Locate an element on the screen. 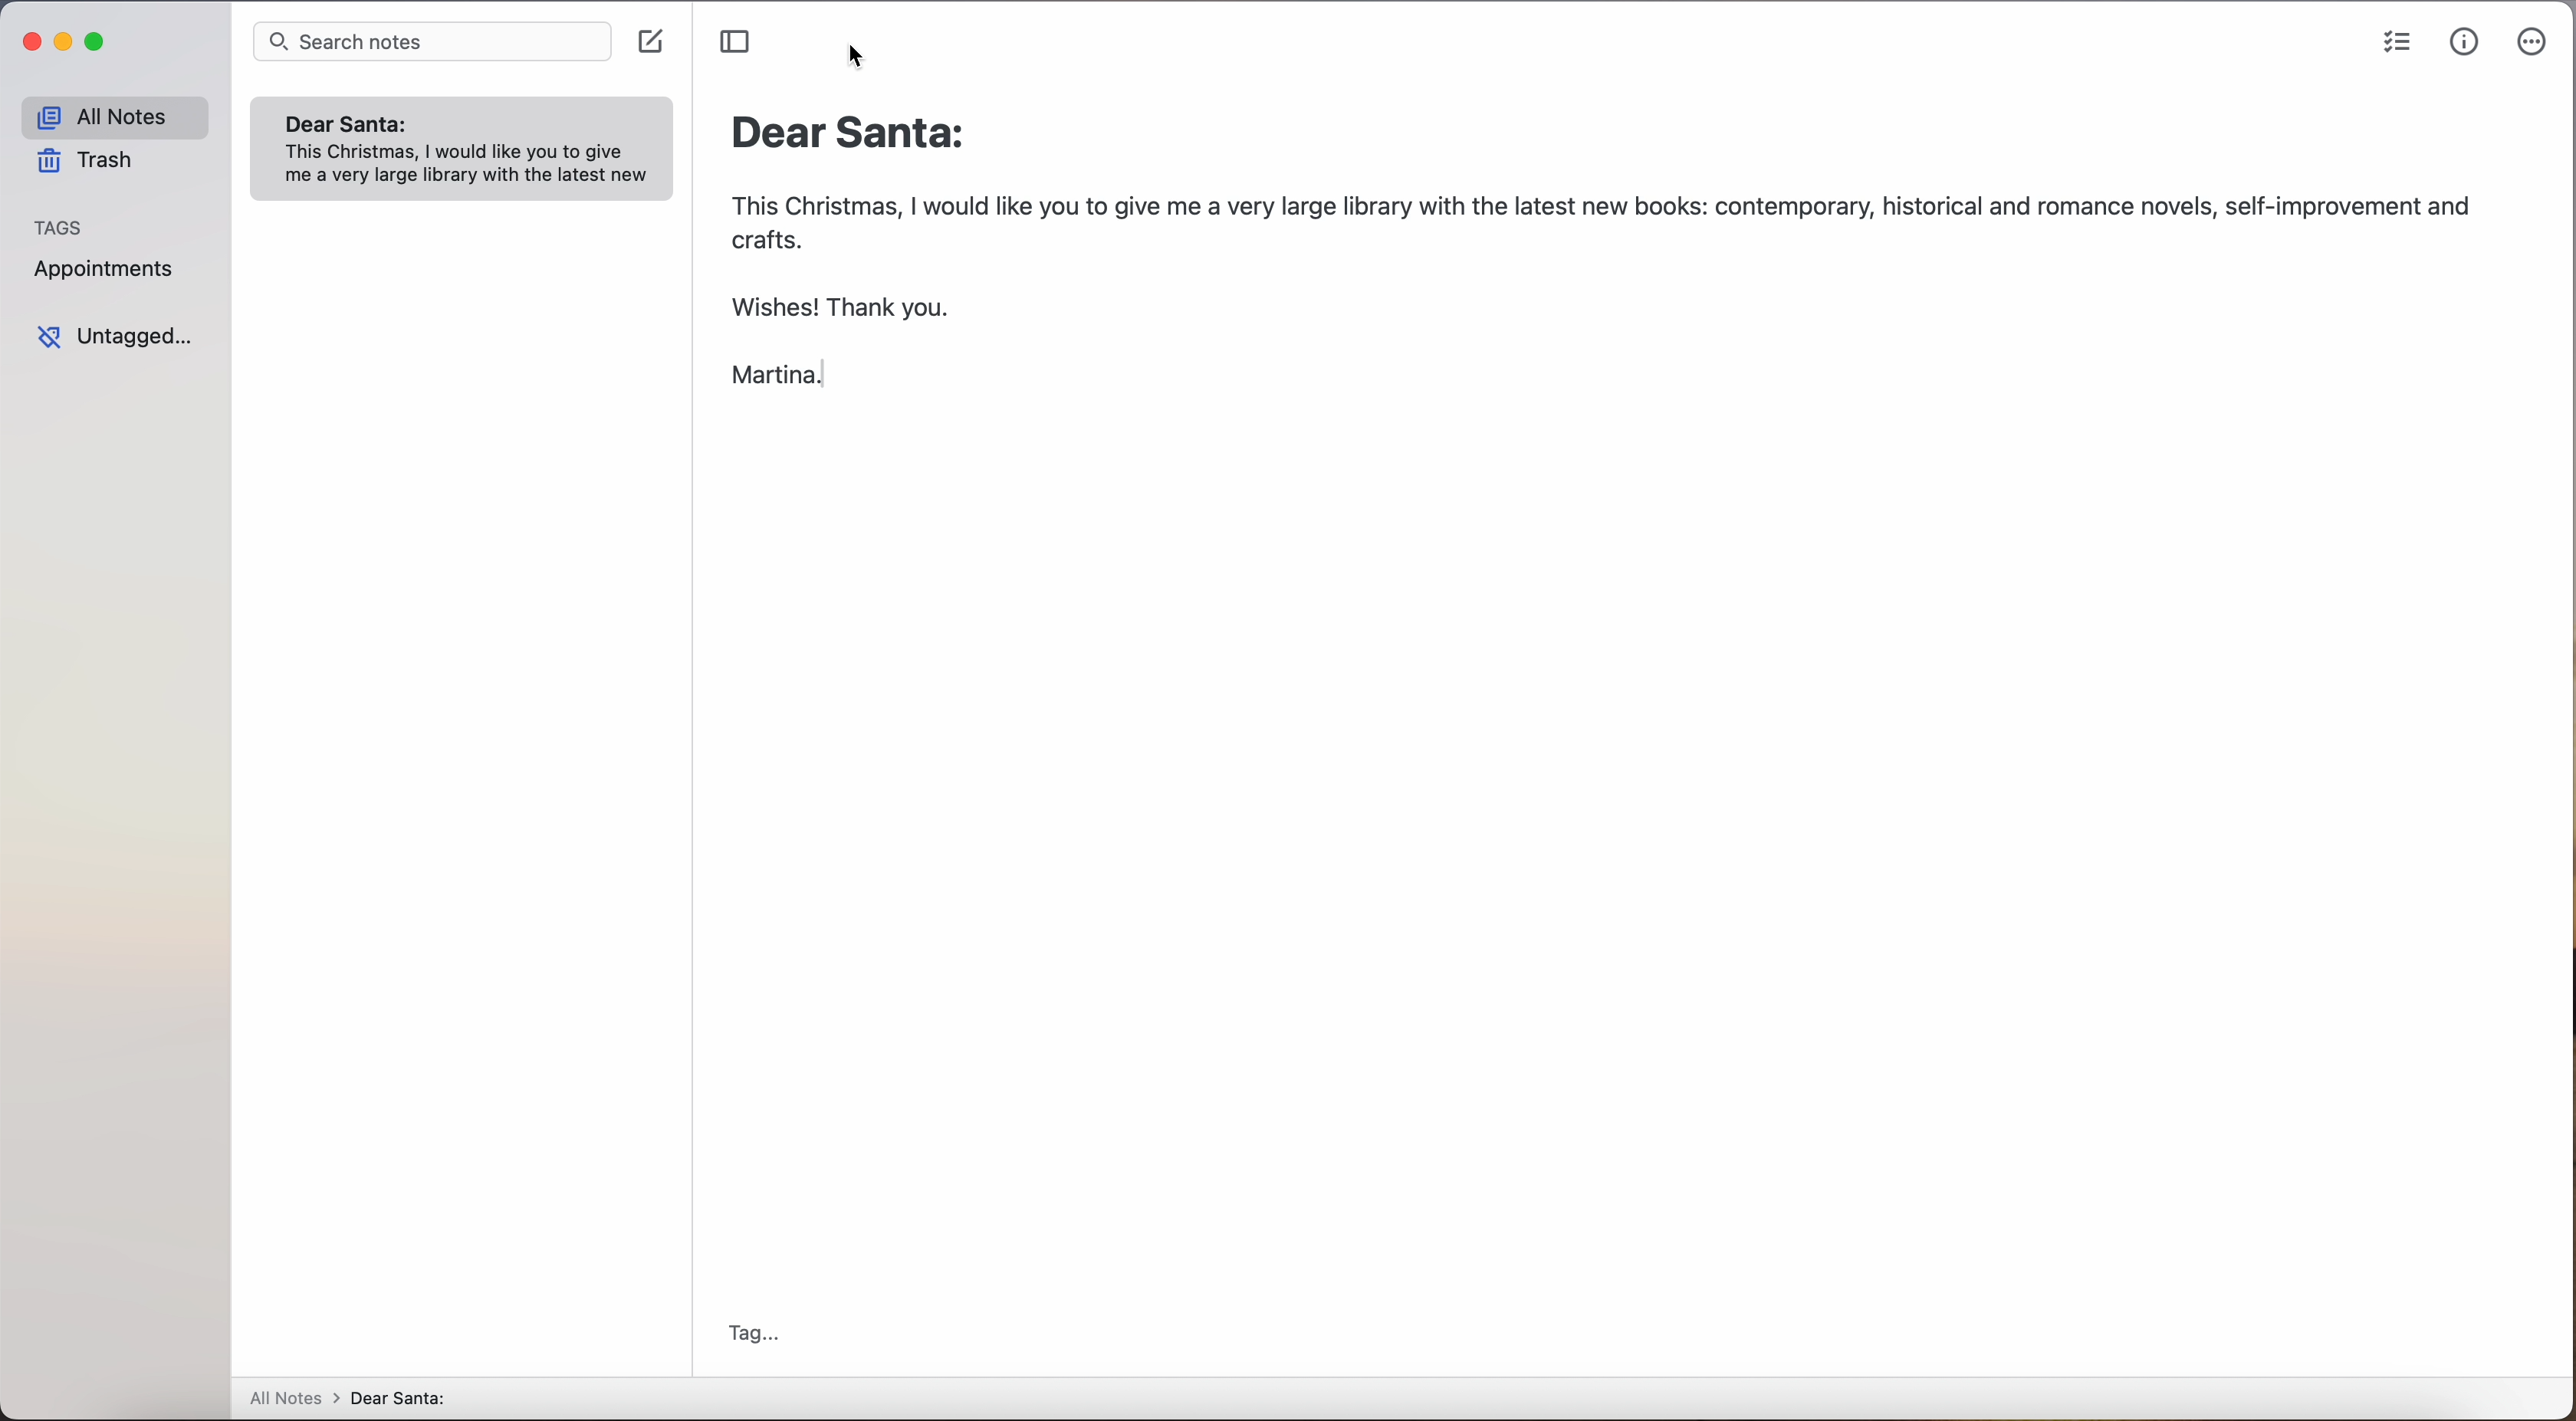 This screenshot has width=2576, height=1421. toggle sidebar is located at coordinates (732, 42).